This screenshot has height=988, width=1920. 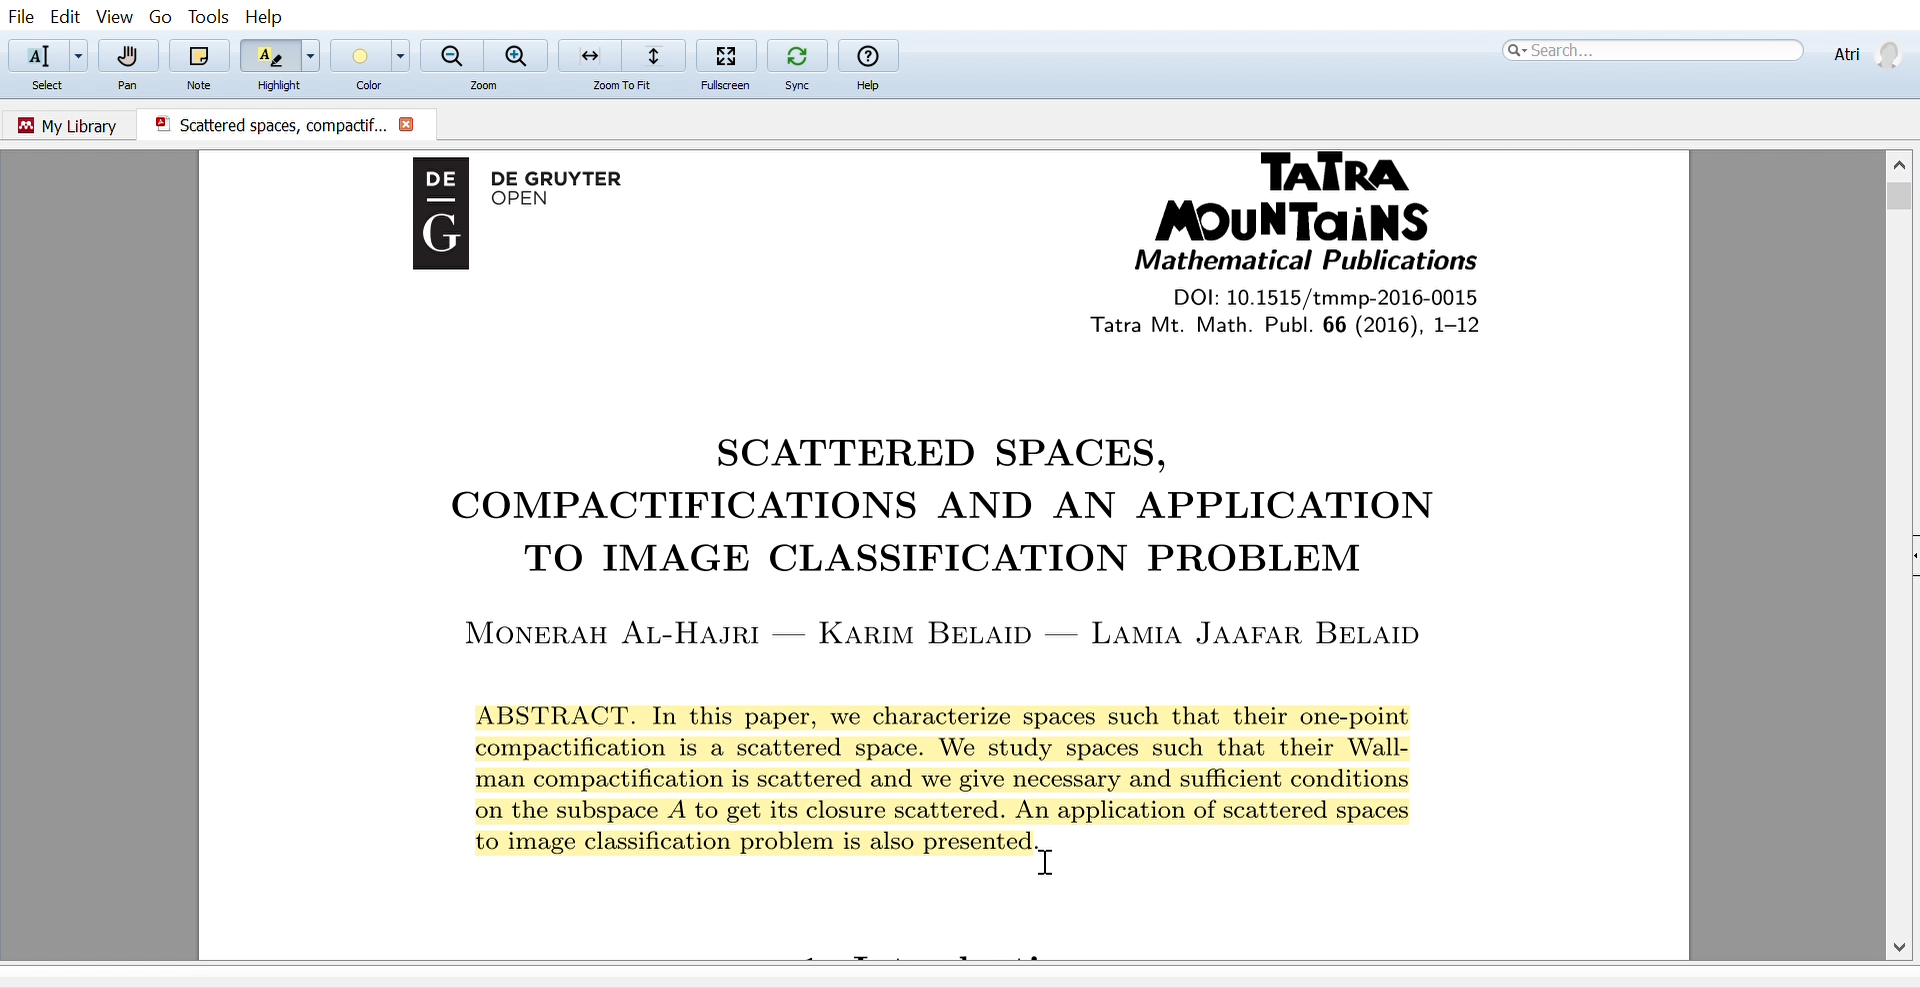 What do you see at coordinates (433, 227) in the screenshot?
I see `Logo` at bounding box center [433, 227].